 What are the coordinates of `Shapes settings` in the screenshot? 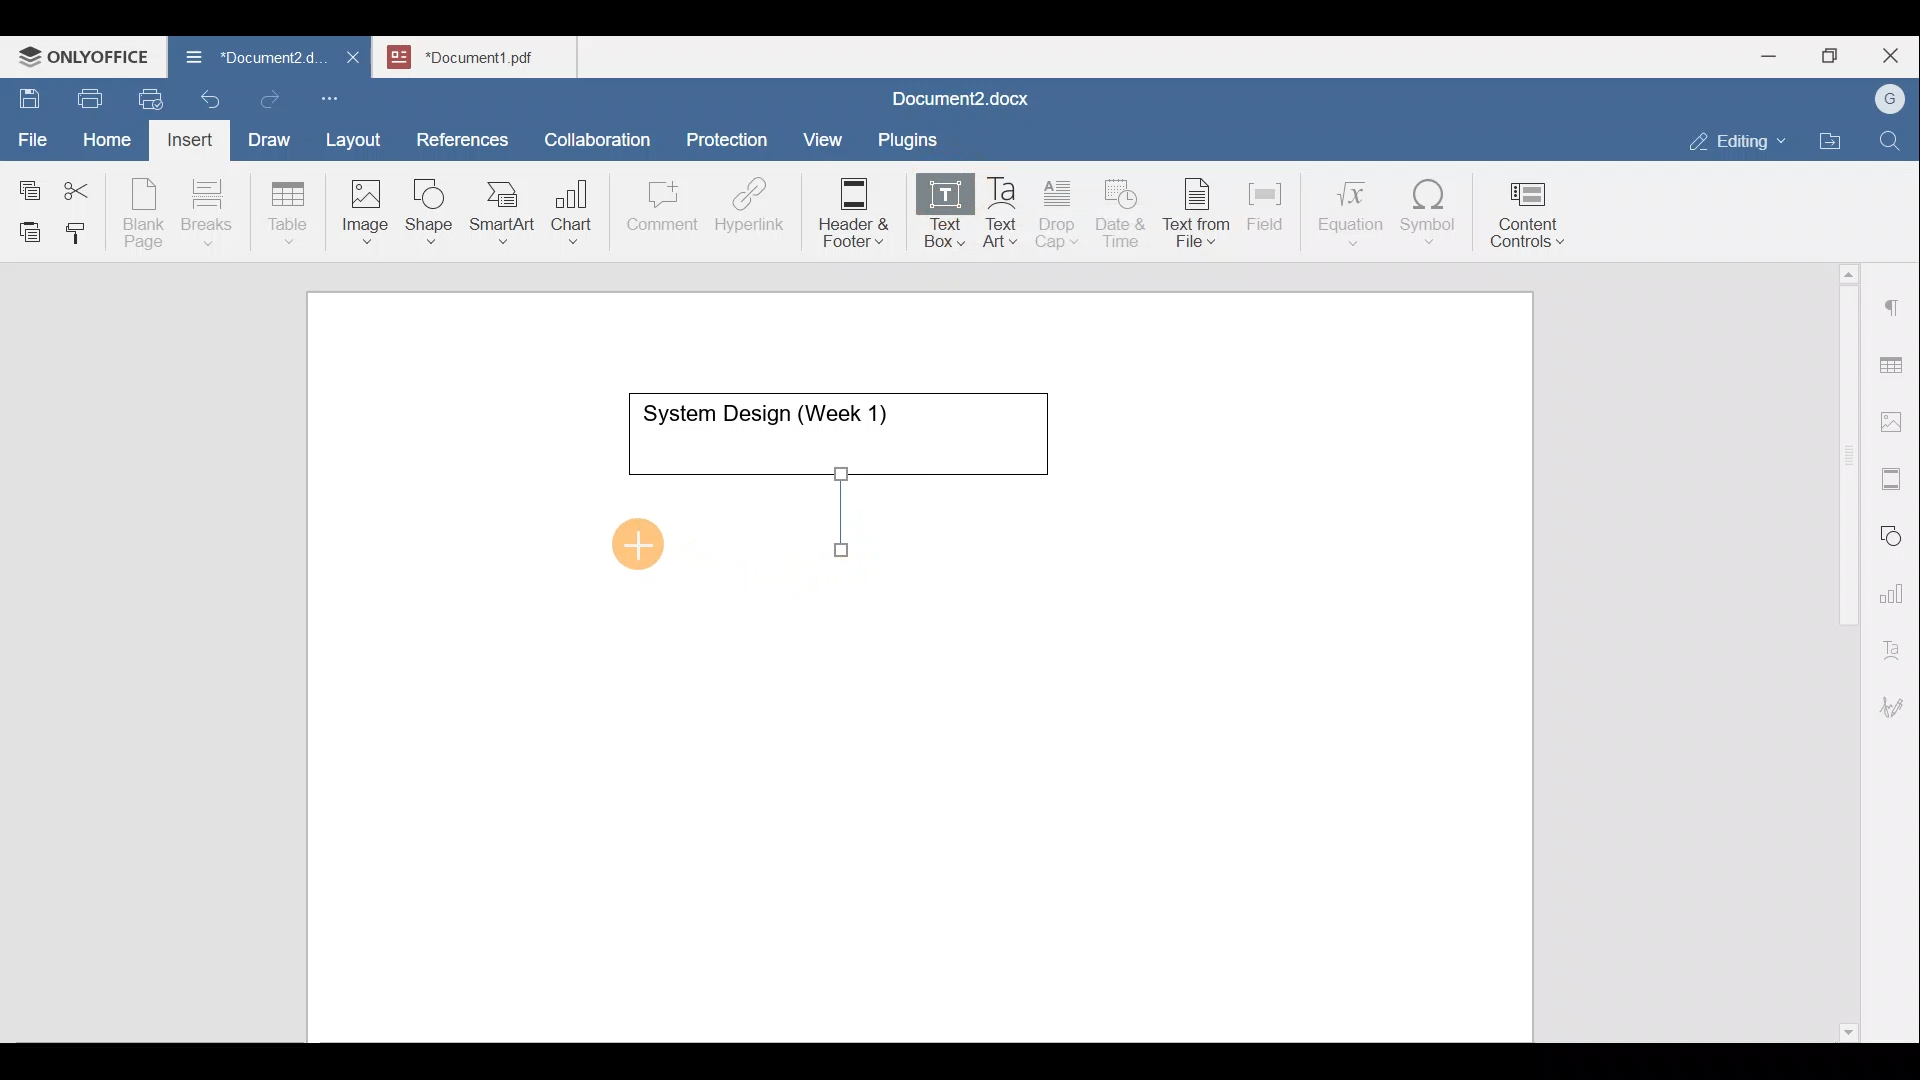 It's located at (1895, 533).